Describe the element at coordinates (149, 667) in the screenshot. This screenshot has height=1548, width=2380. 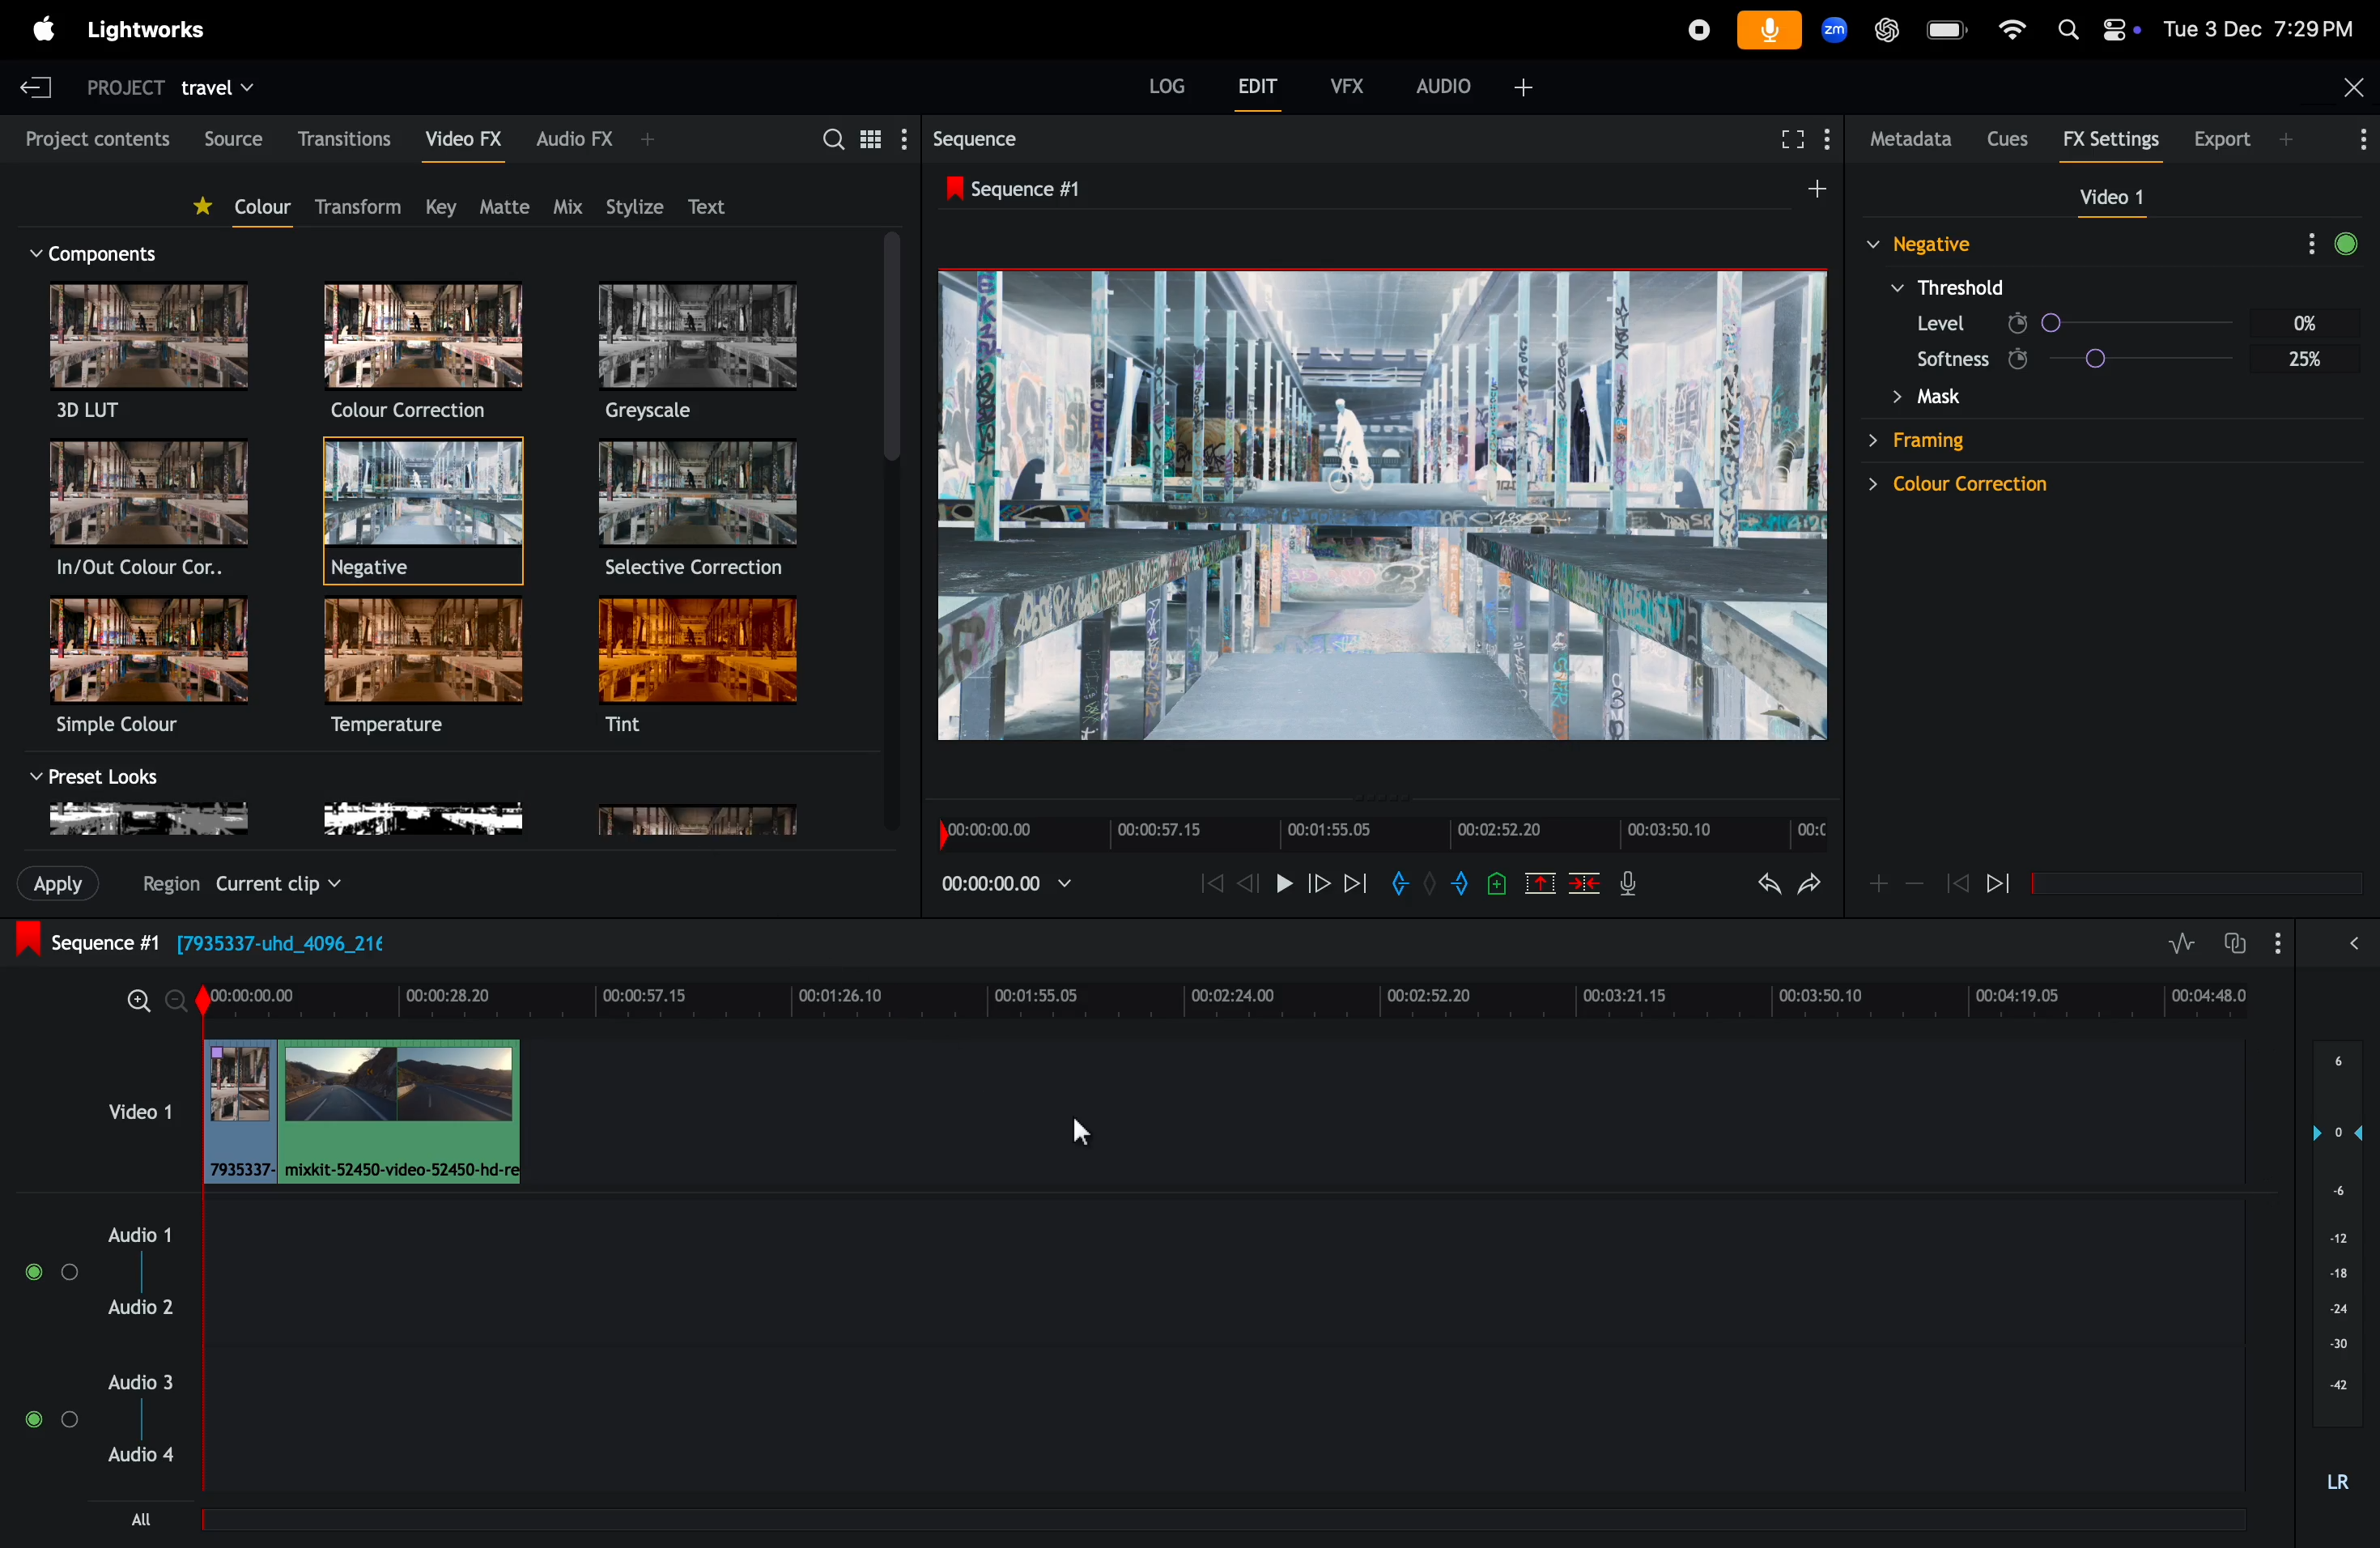
I see `simple color` at that location.